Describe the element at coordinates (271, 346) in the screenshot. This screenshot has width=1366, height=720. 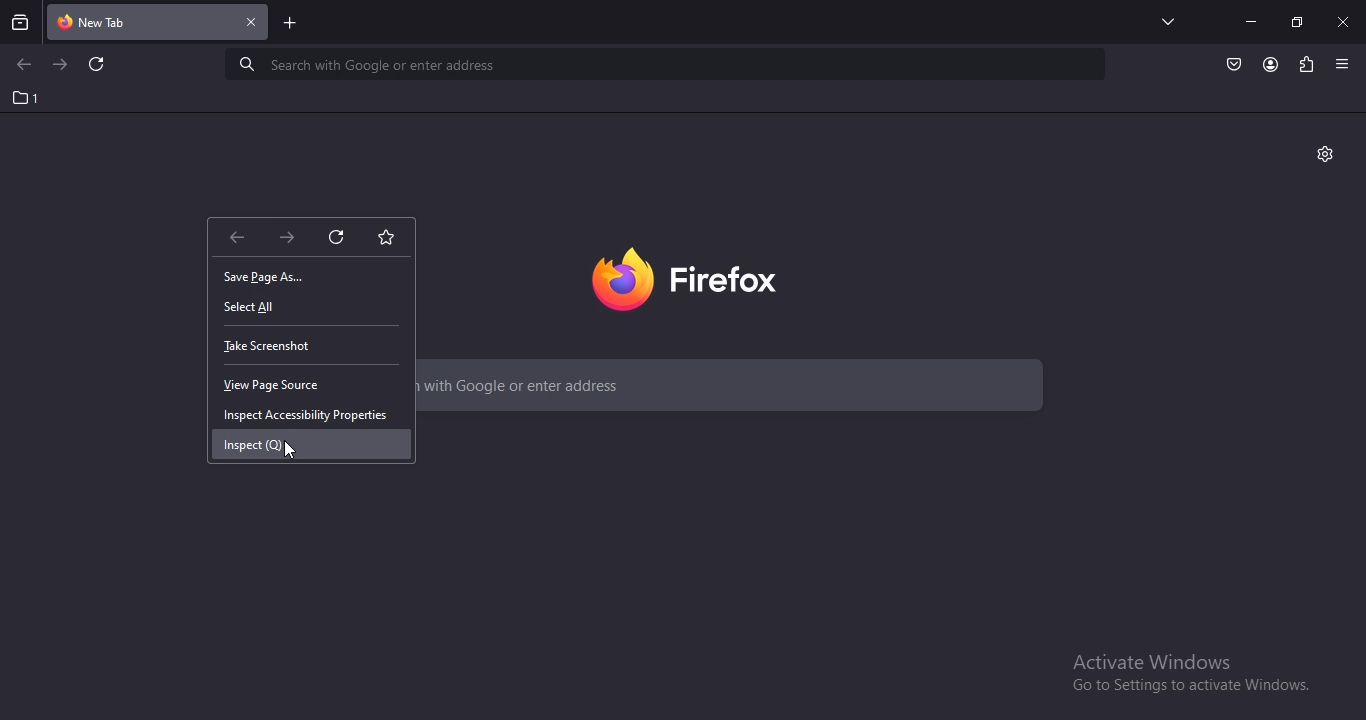
I see `take screenshot` at that location.